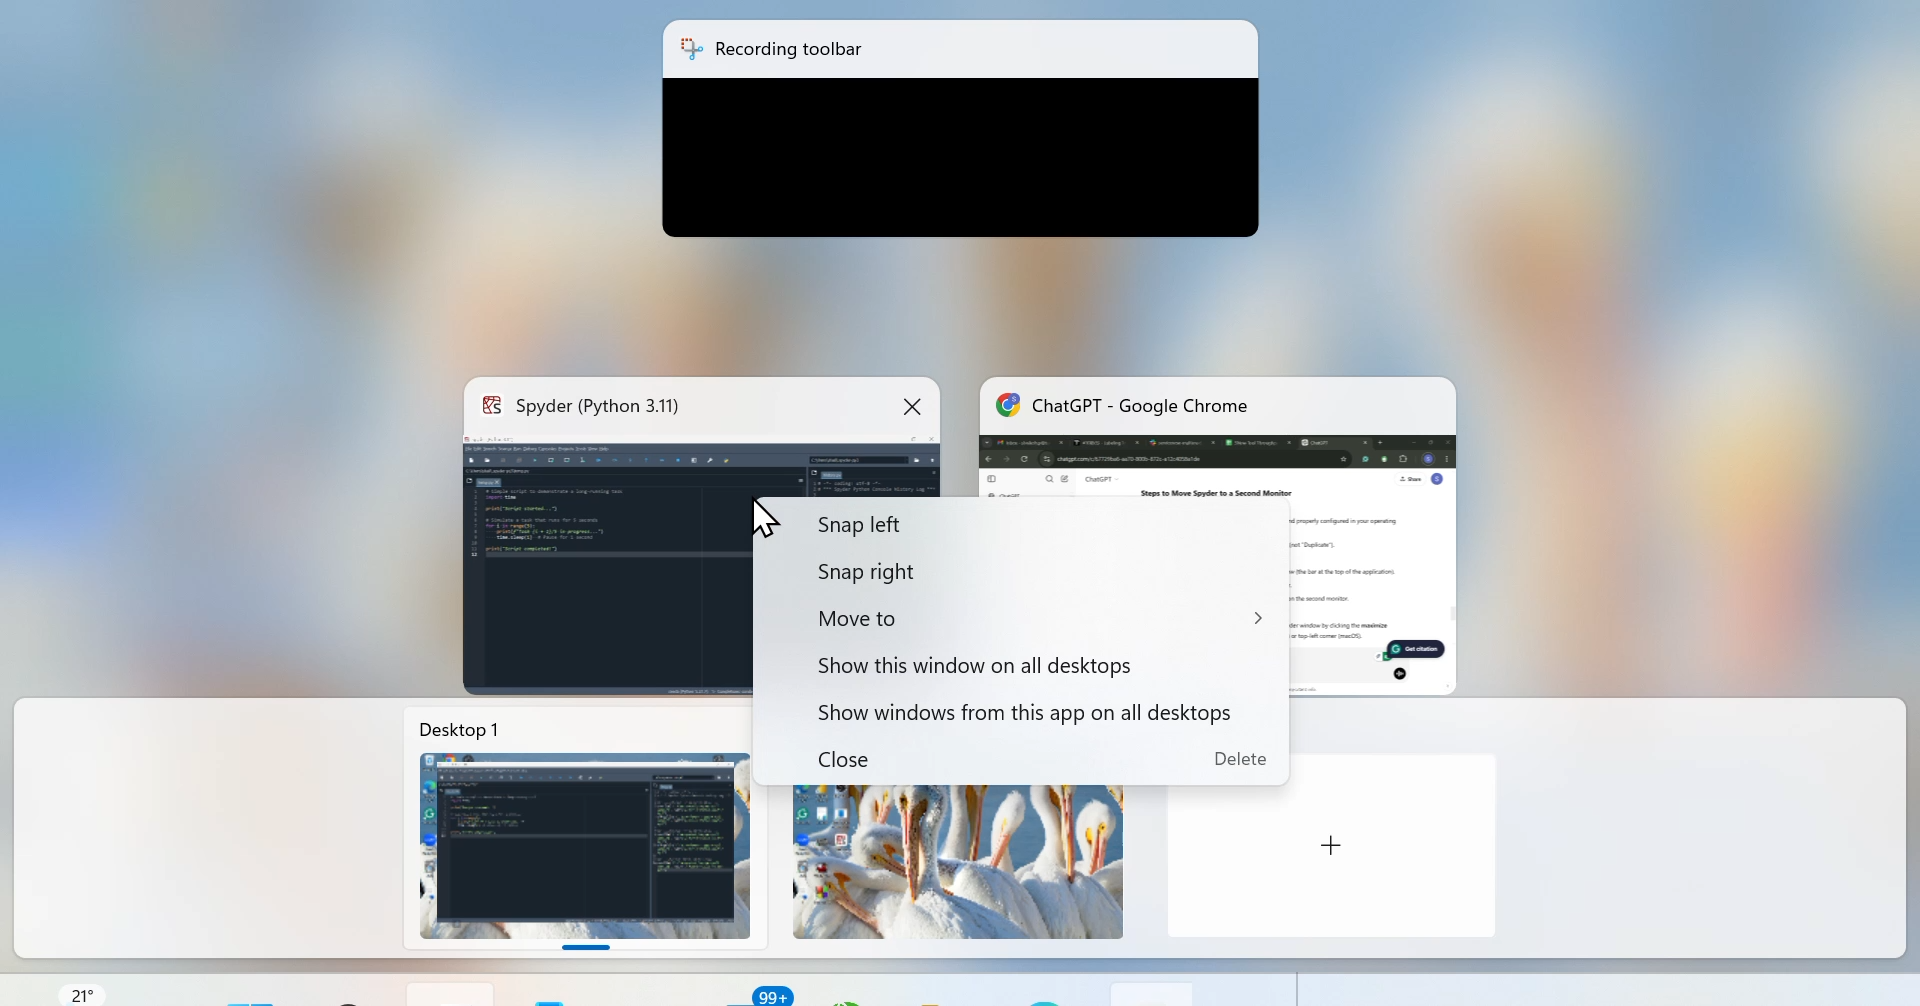 This screenshot has height=1006, width=1920. I want to click on Desktop 1, so click(459, 725).